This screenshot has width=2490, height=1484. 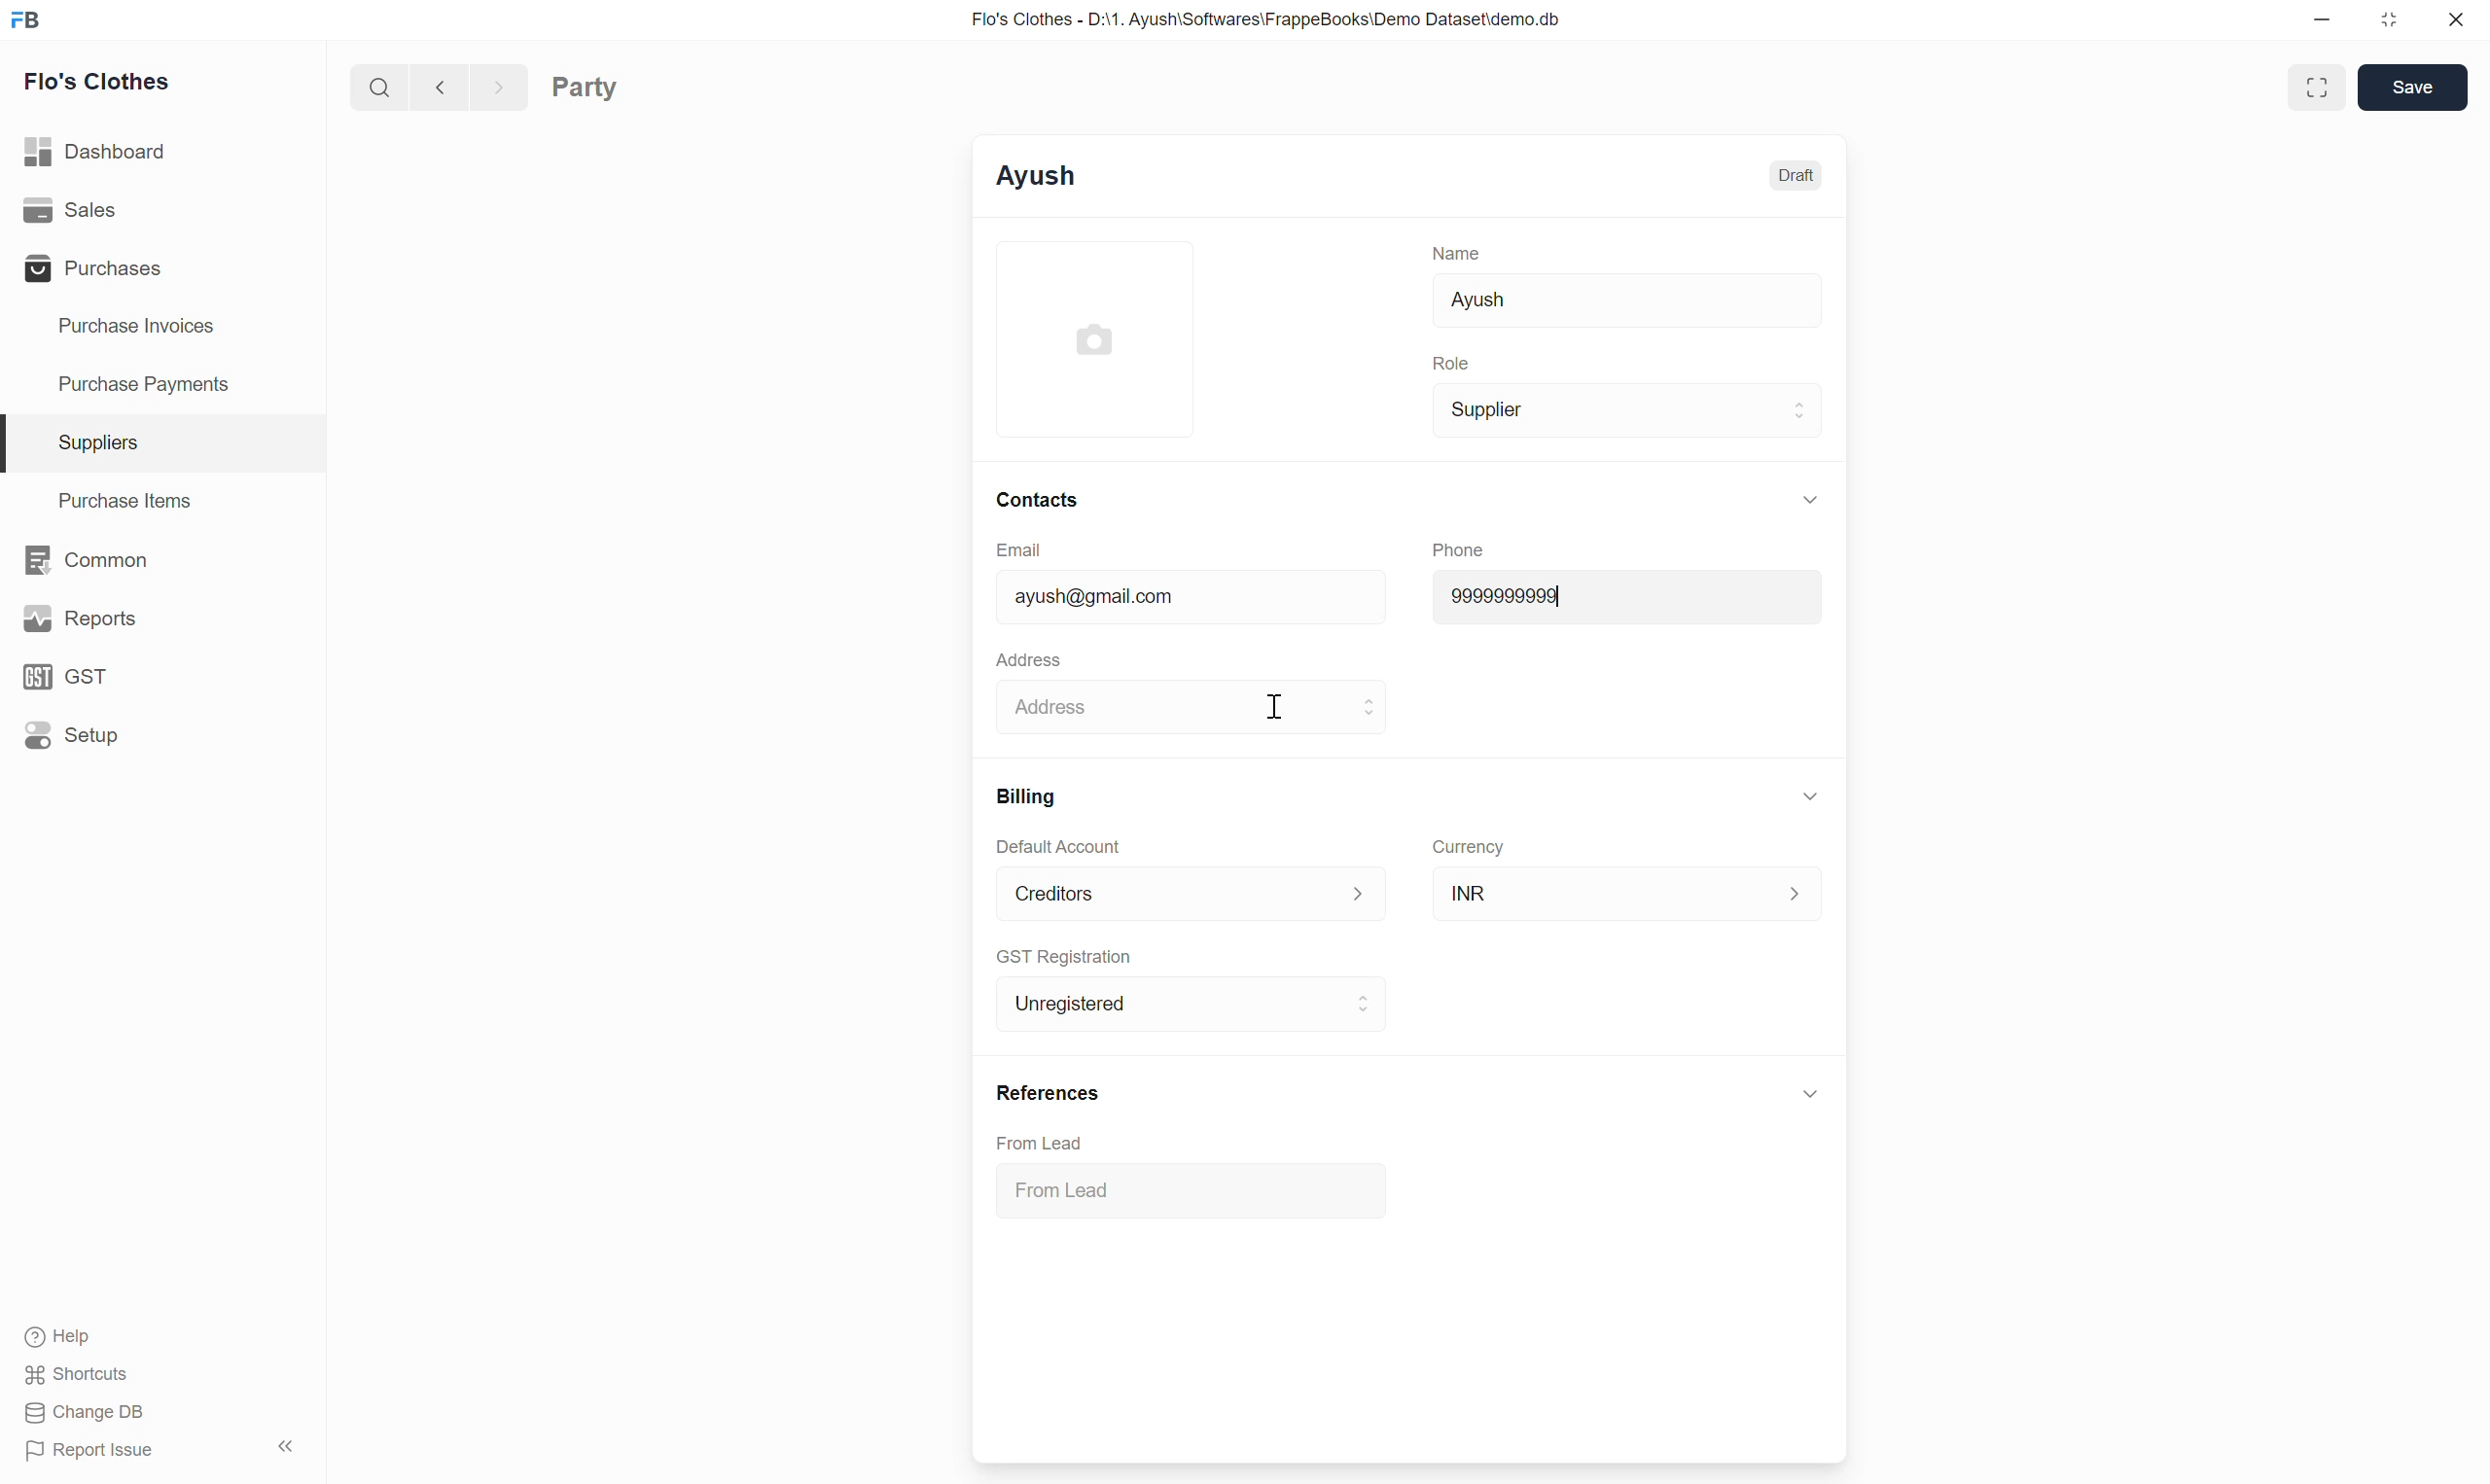 What do you see at coordinates (286, 1446) in the screenshot?
I see `Collapse sidebar` at bounding box center [286, 1446].